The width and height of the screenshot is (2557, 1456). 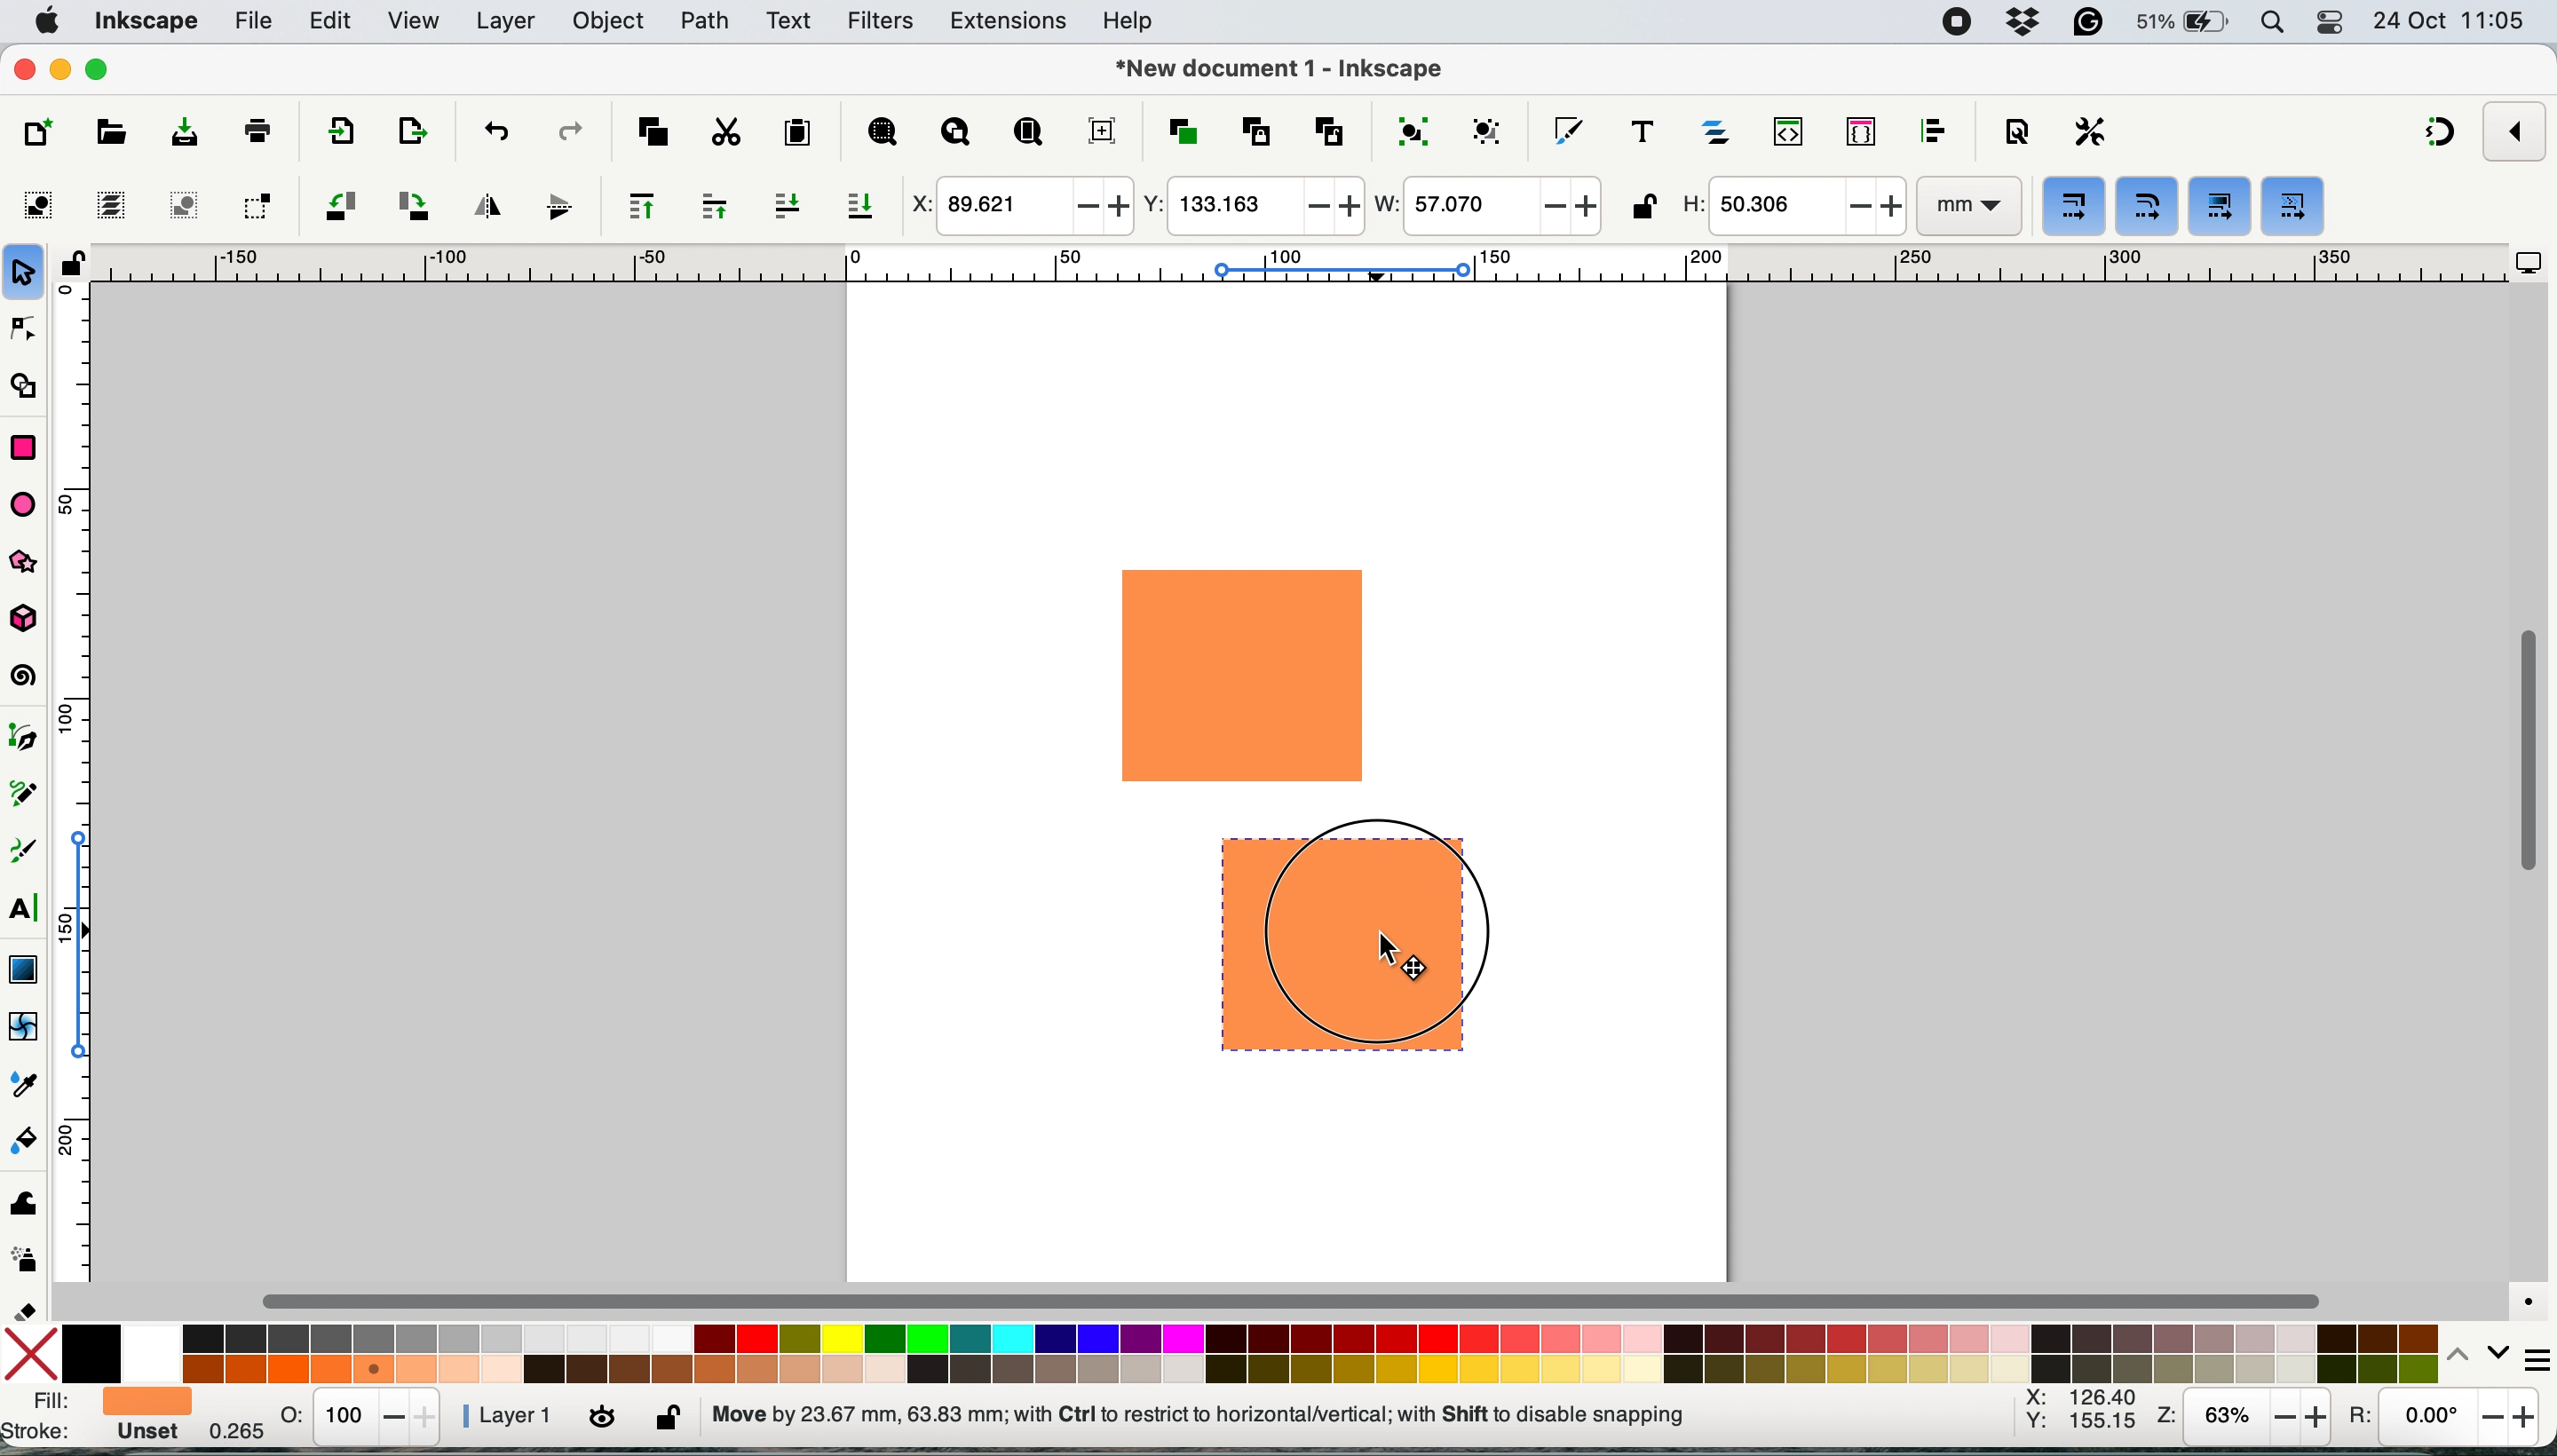 What do you see at coordinates (25, 71) in the screenshot?
I see `close` at bounding box center [25, 71].